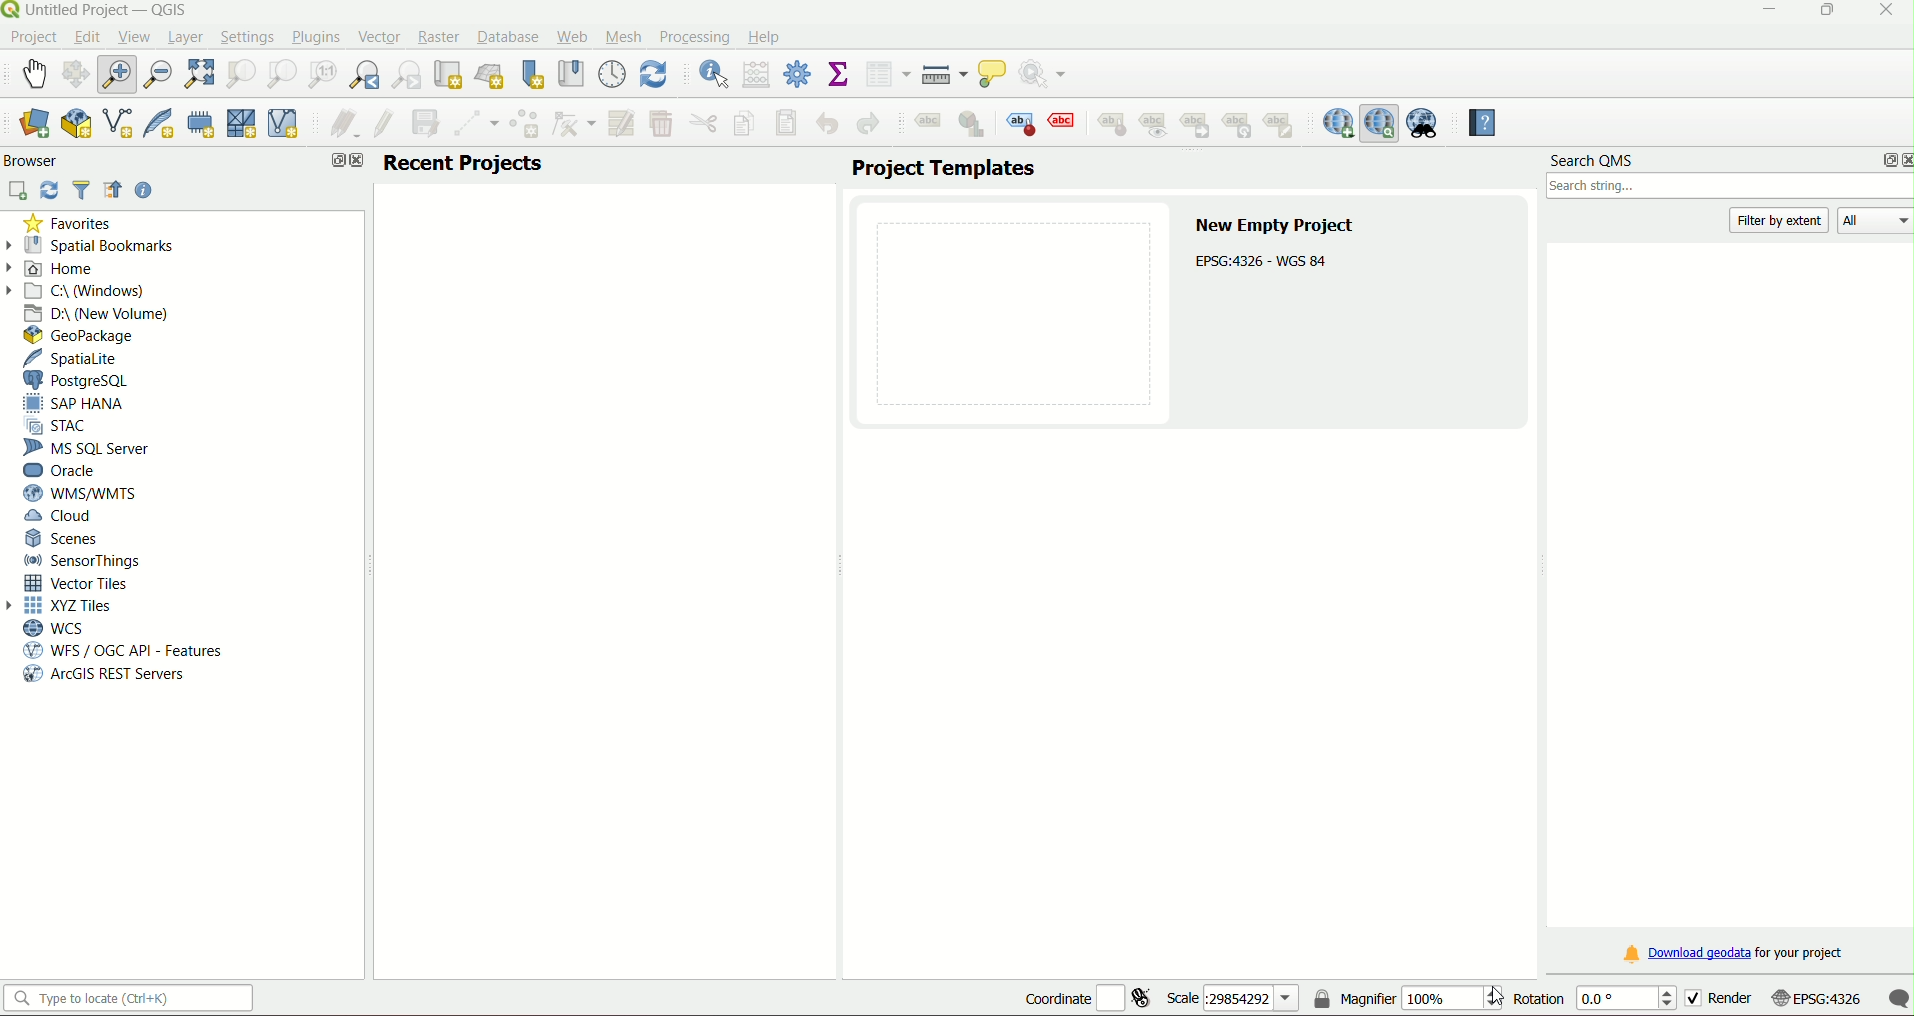 This screenshot has width=1914, height=1016. I want to click on AroGIS REST Servers, so click(102, 676).